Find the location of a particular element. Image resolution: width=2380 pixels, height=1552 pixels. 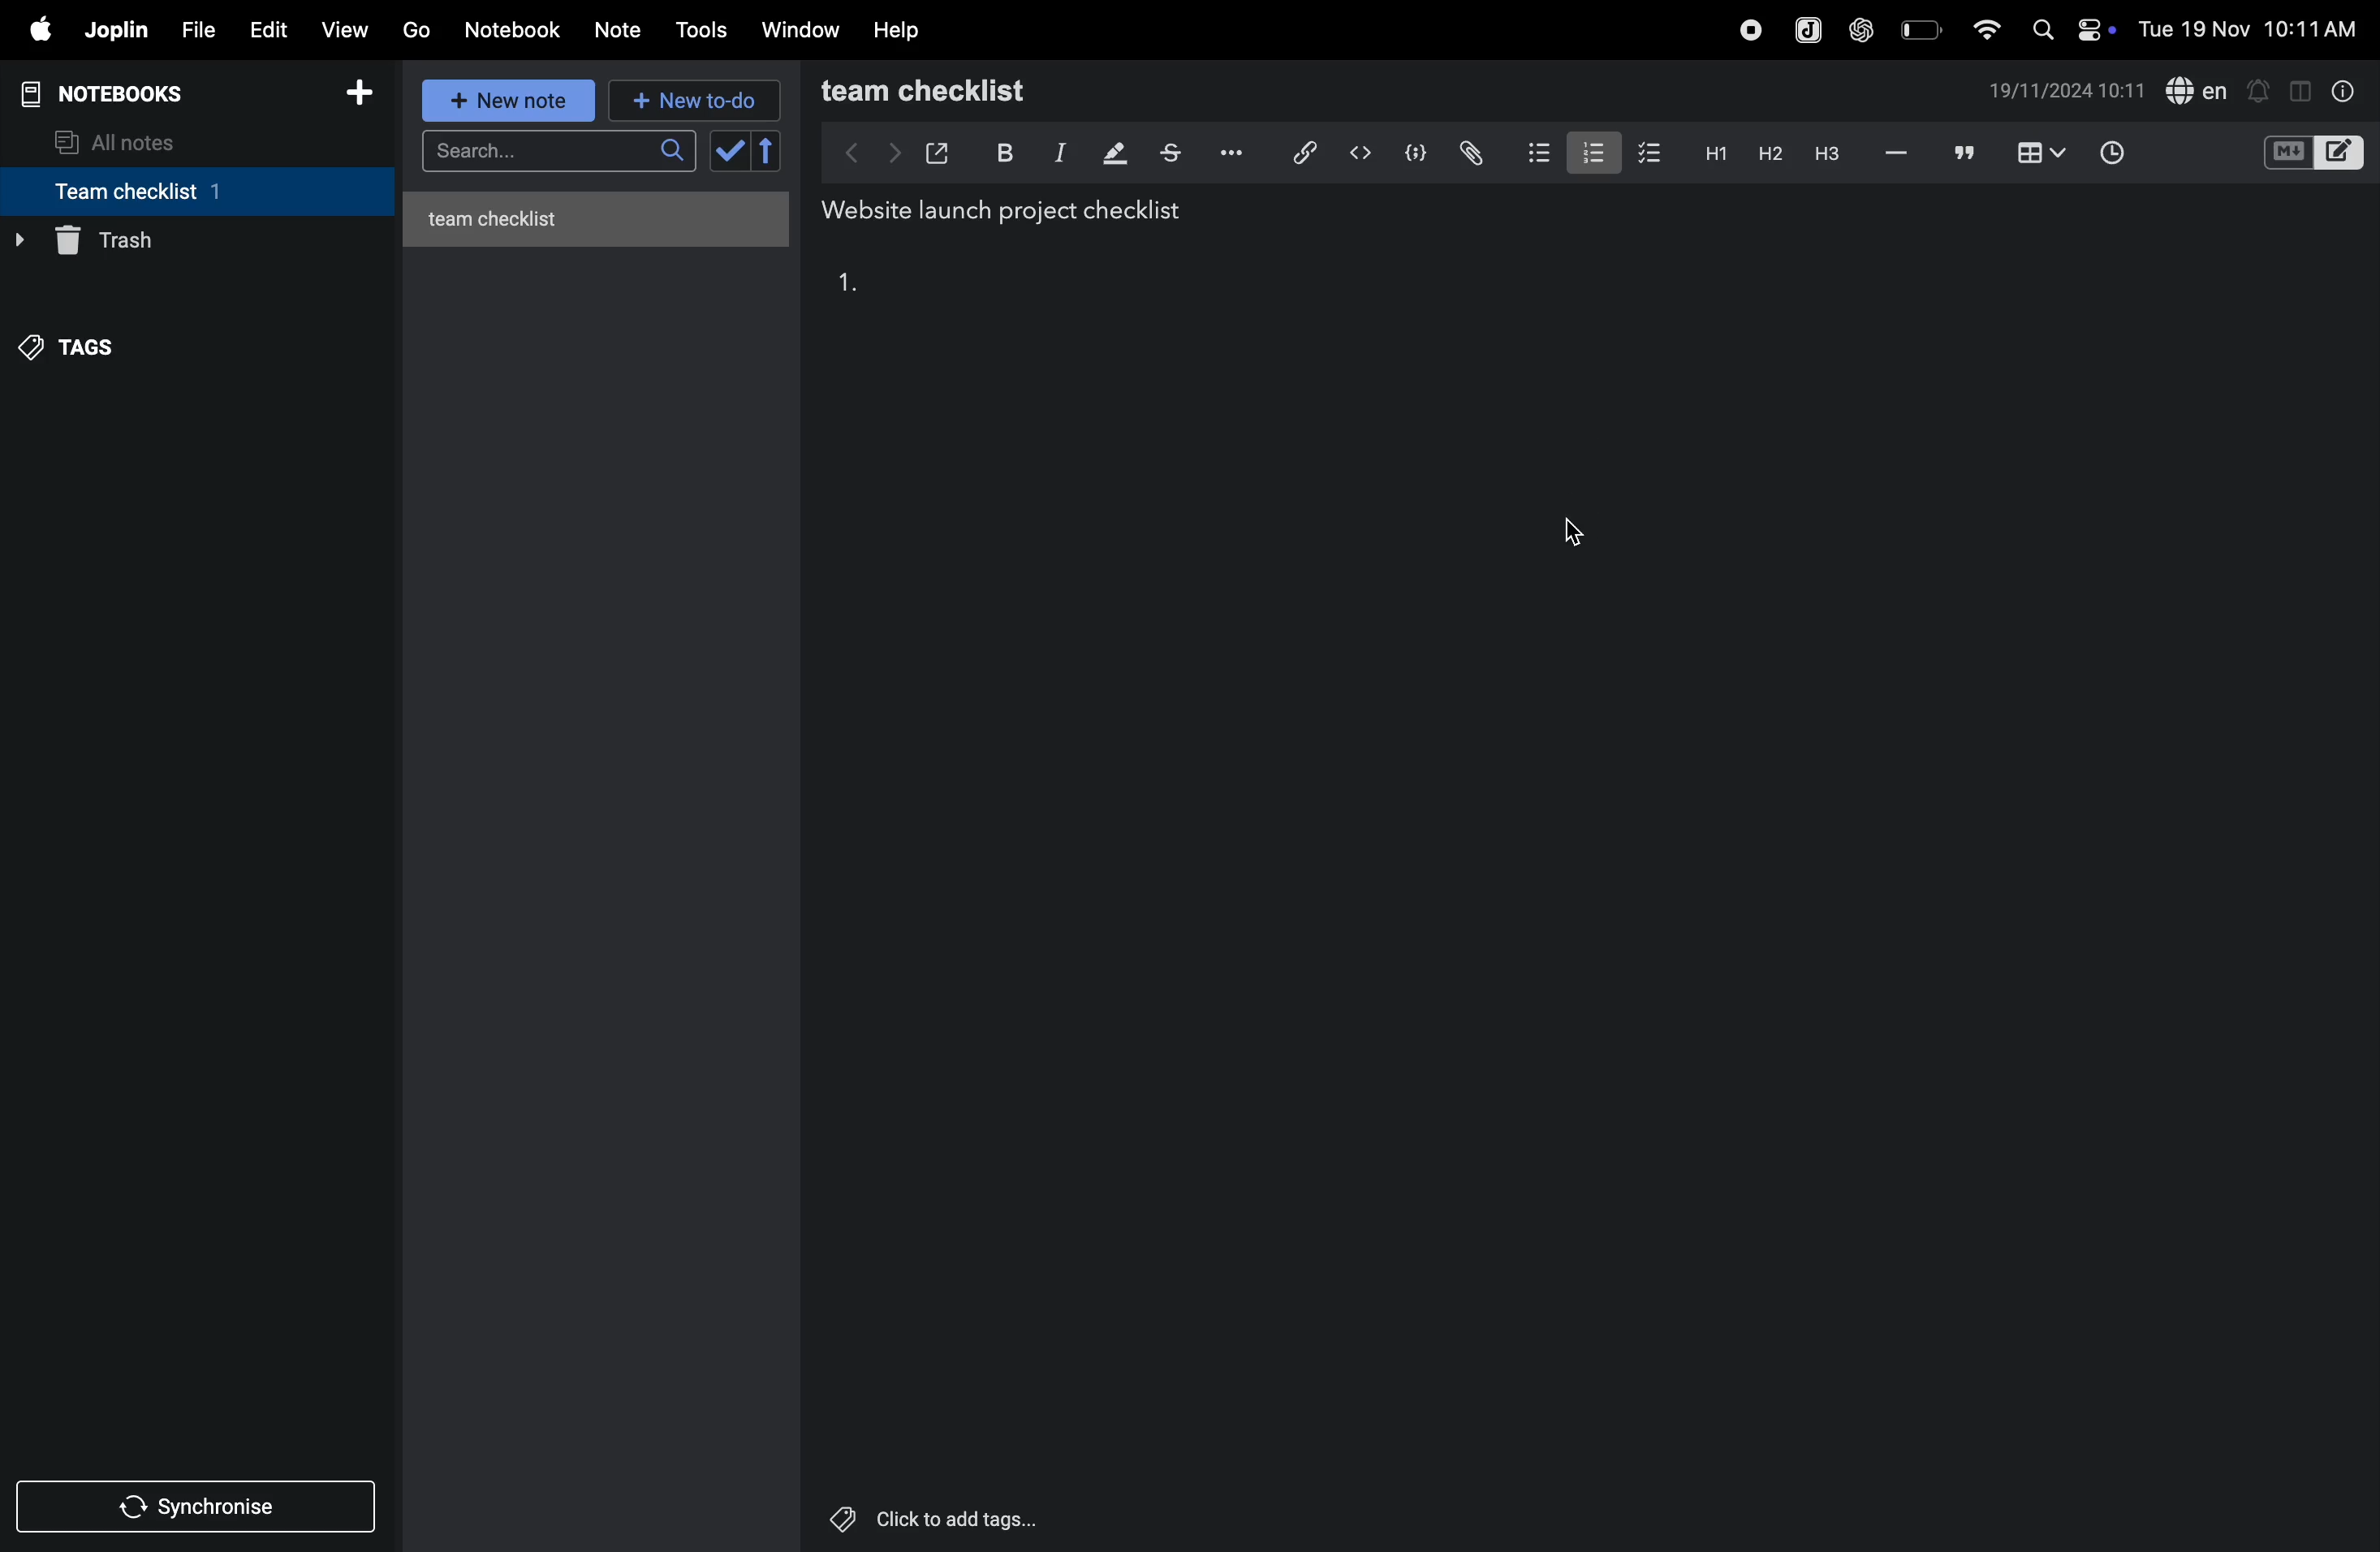

file is located at coordinates (197, 27).